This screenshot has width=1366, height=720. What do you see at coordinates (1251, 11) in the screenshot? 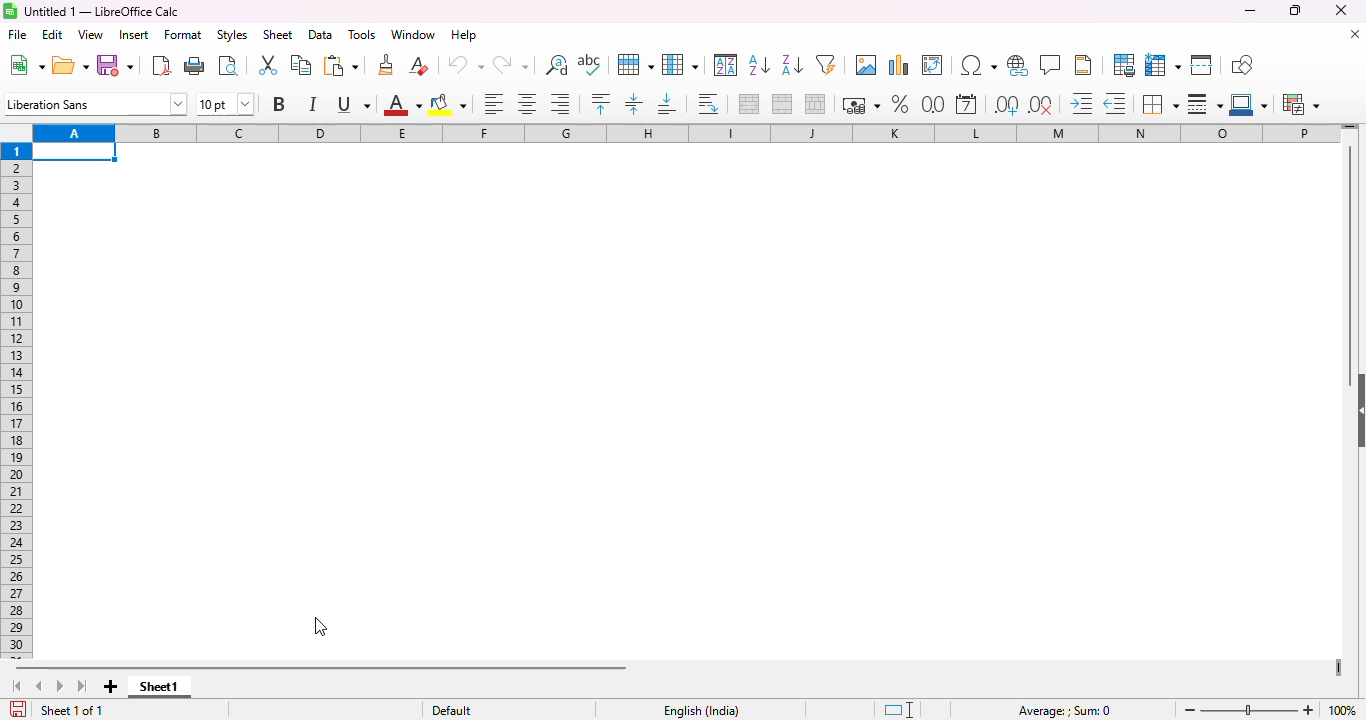
I see `minimize` at bounding box center [1251, 11].